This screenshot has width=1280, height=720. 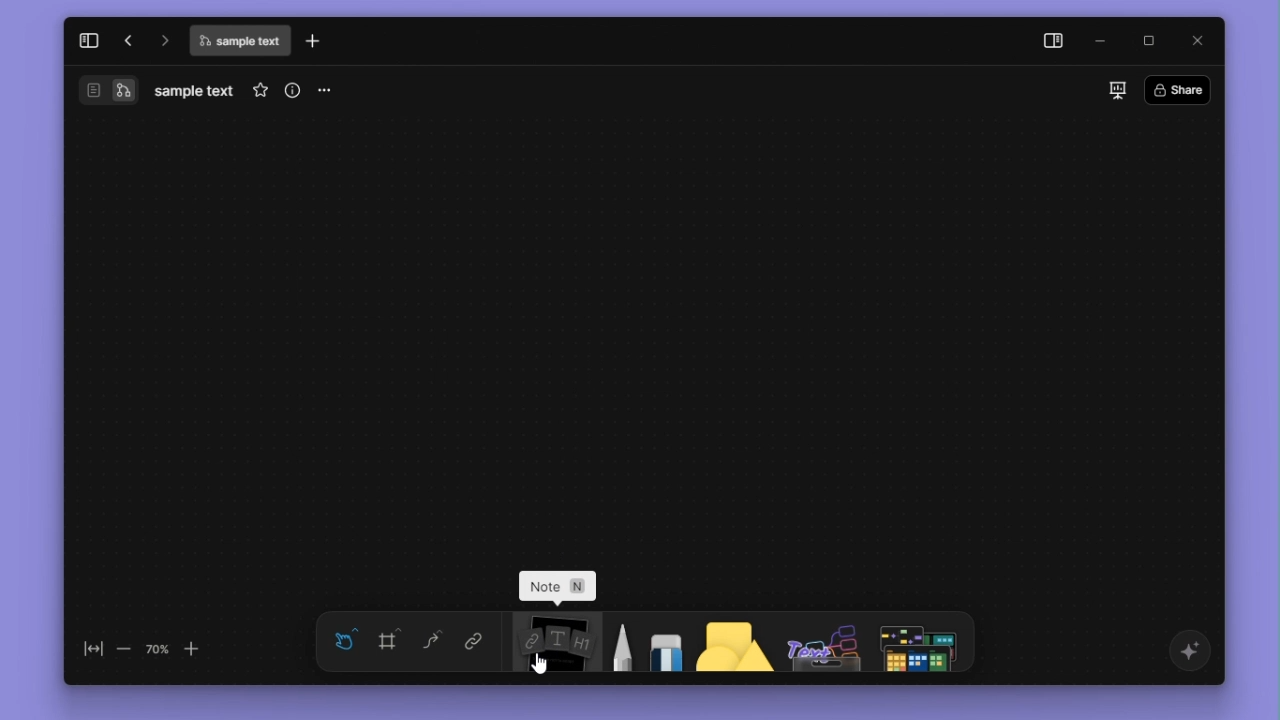 What do you see at coordinates (88, 650) in the screenshot?
I see `fit to screen` at bounding box center [88, 650].